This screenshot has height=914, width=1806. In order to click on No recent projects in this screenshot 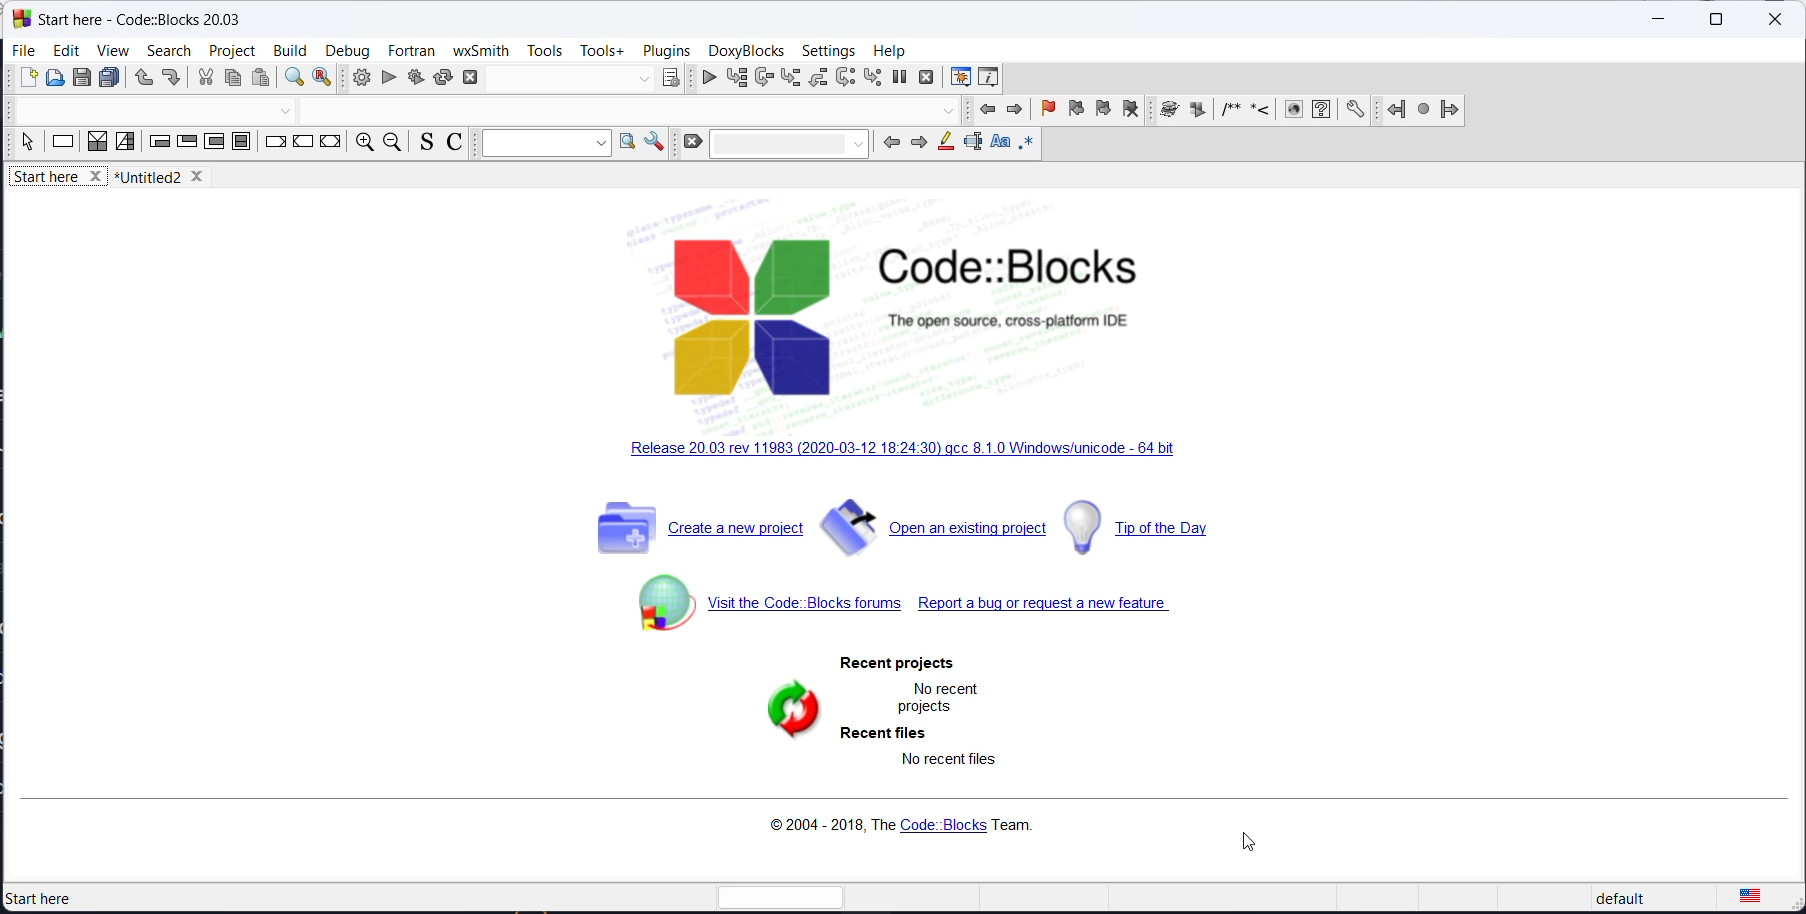, I will do `click(936, 697)`.